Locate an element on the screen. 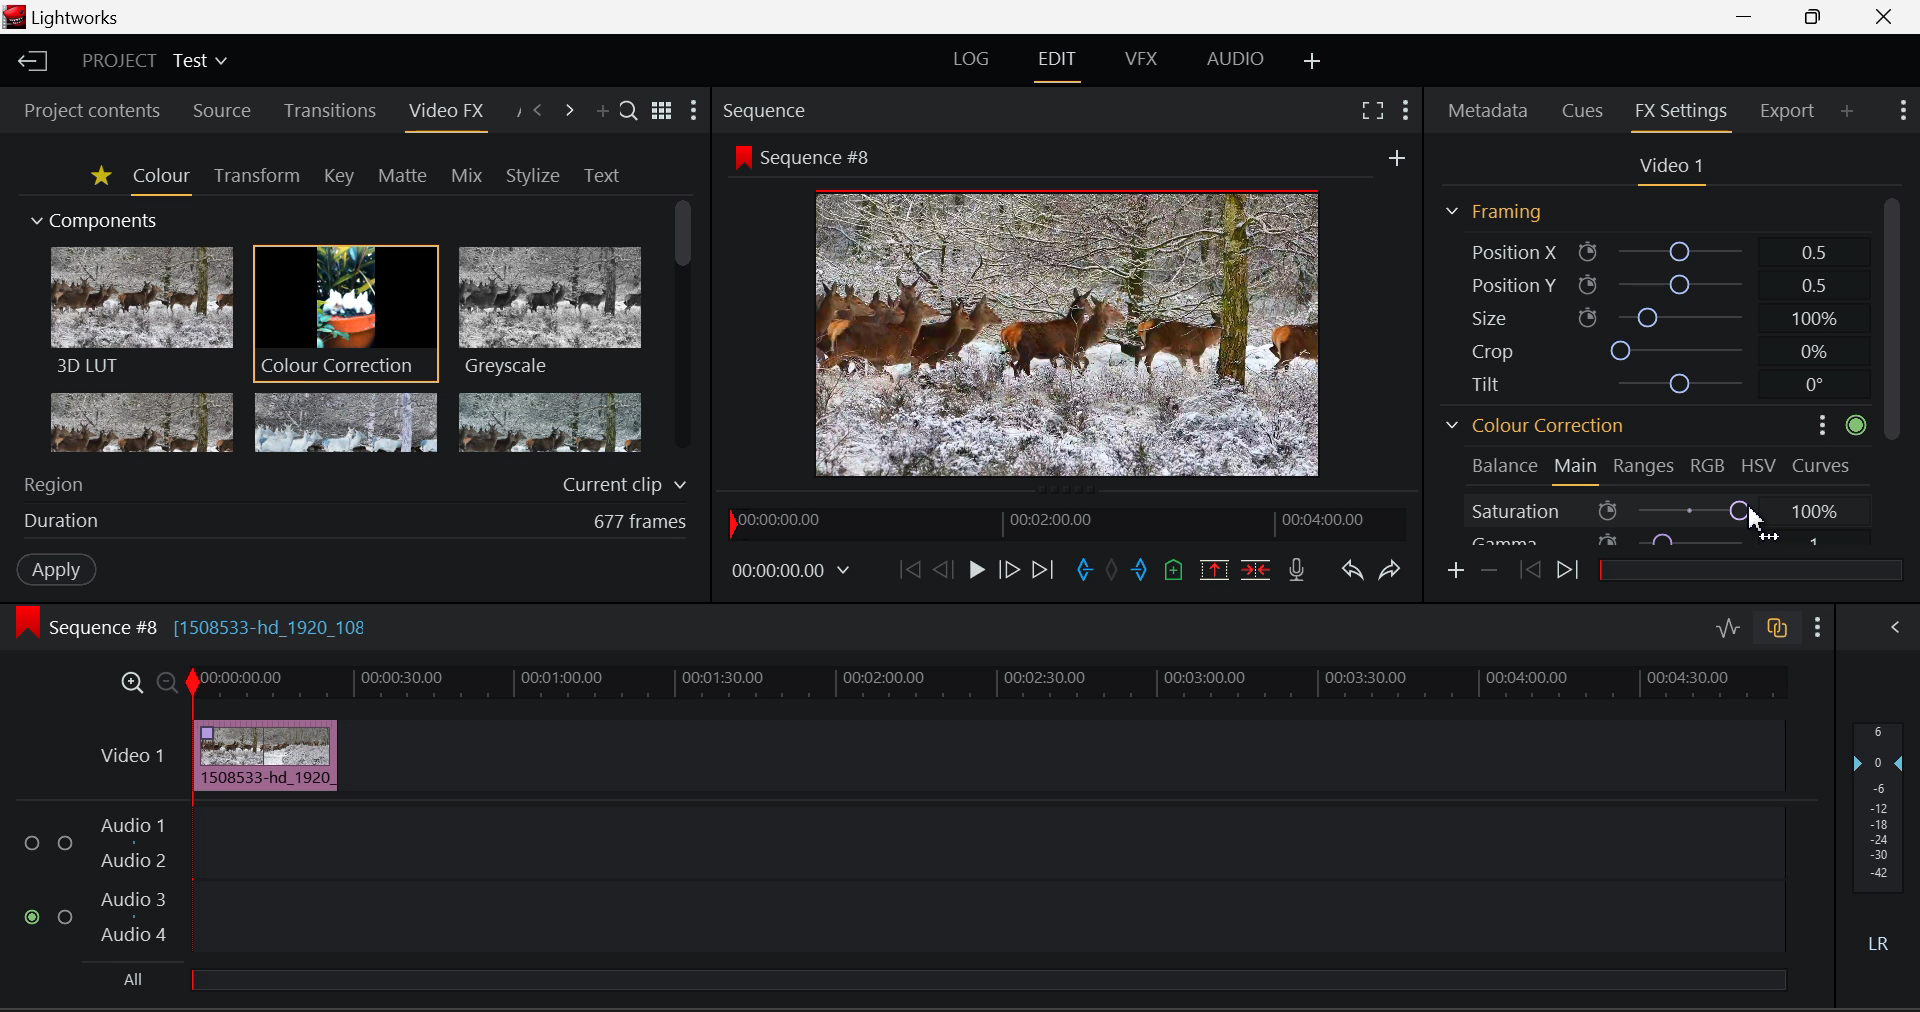  Remove keyframe is located at coordinates (1487, 573).